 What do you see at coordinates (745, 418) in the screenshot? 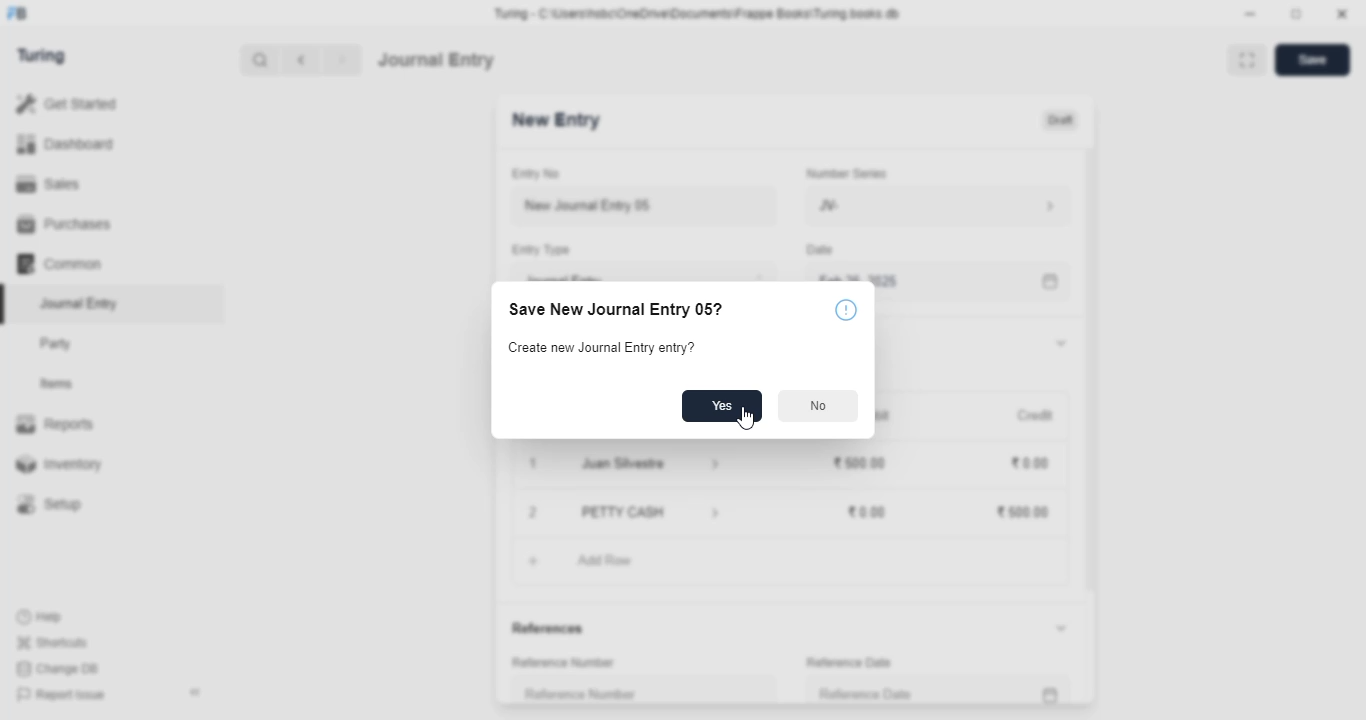
I see `cursor` at bounding box center [745, 418].